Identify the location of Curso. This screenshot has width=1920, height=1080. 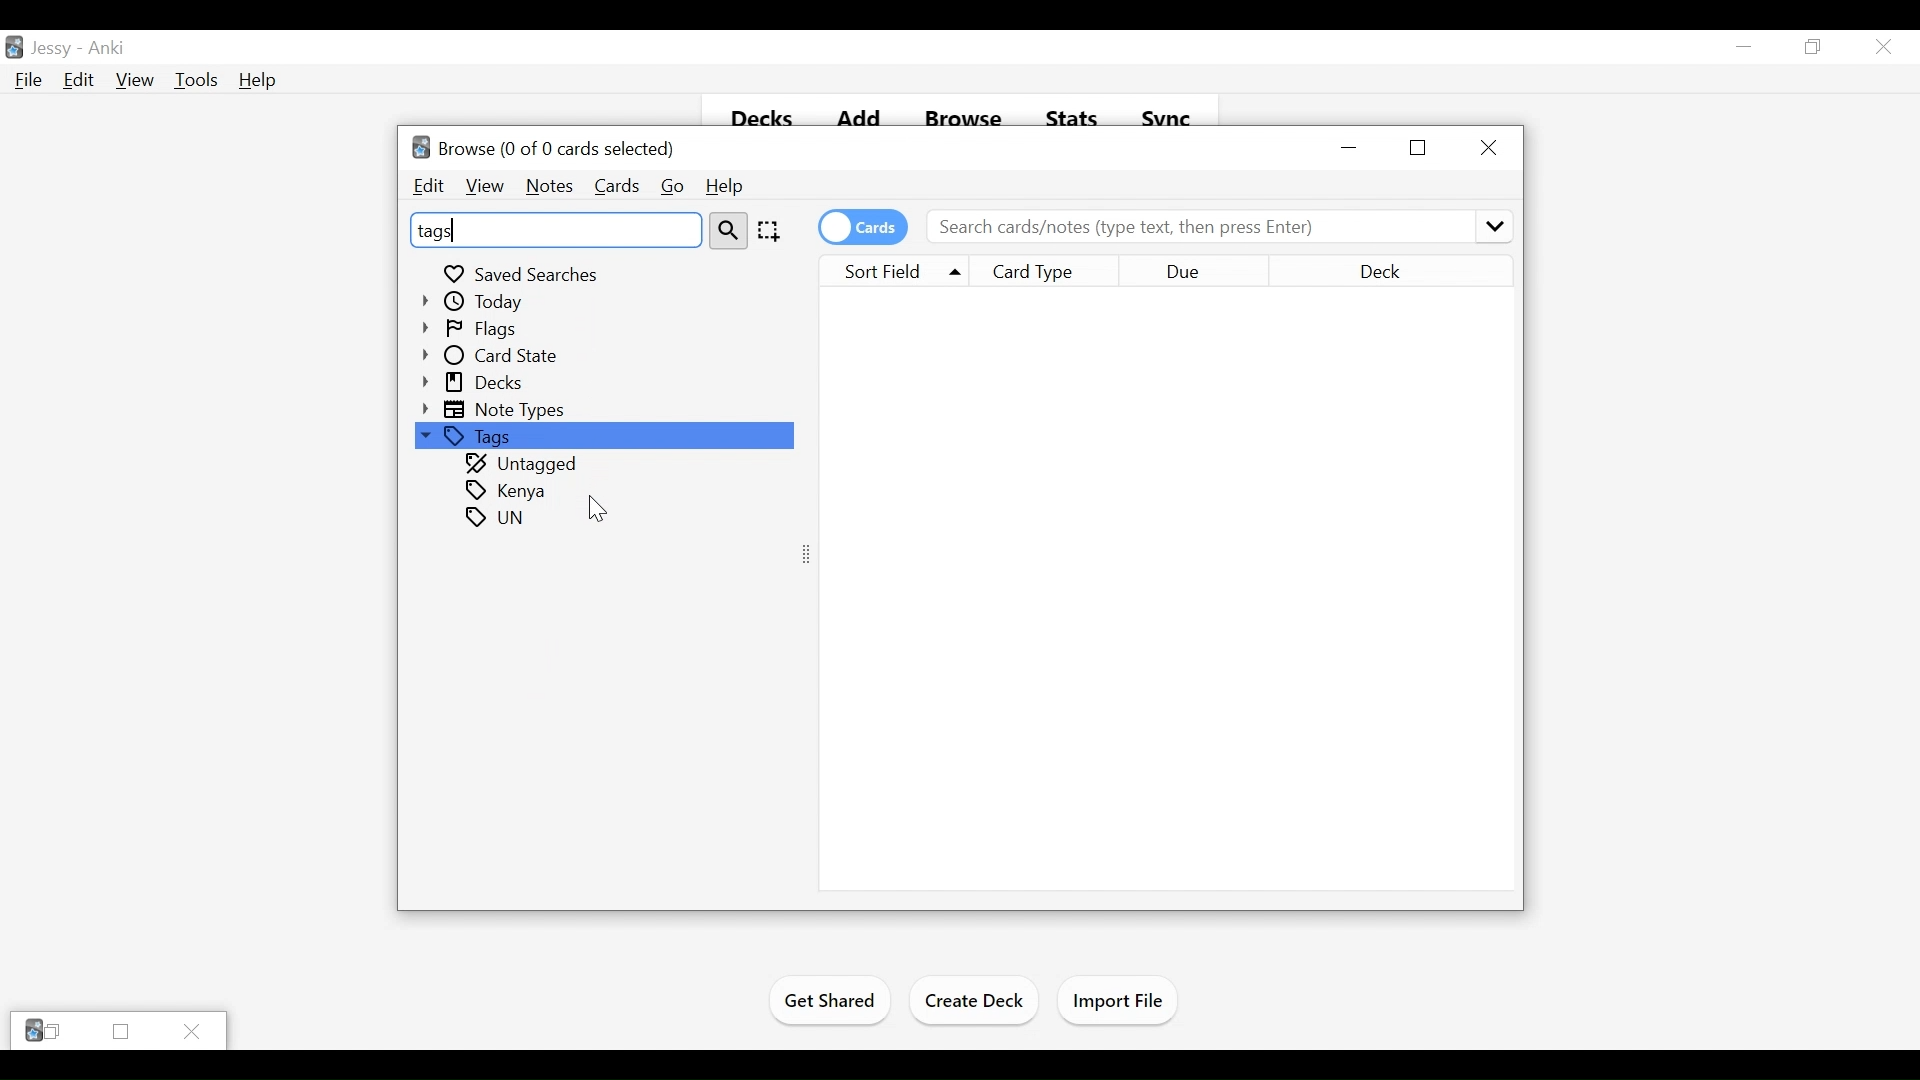
(597, 510).